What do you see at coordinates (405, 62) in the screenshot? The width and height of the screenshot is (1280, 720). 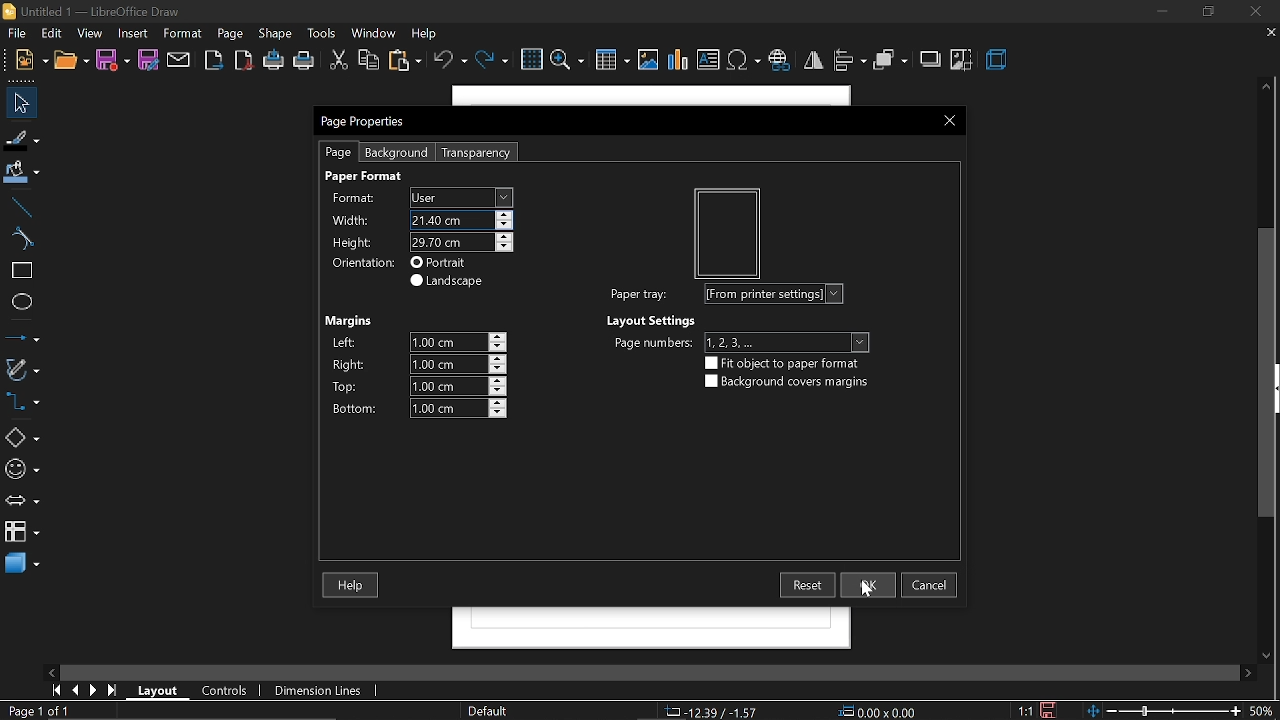 I see `paste` at bounding box center [405, 62].